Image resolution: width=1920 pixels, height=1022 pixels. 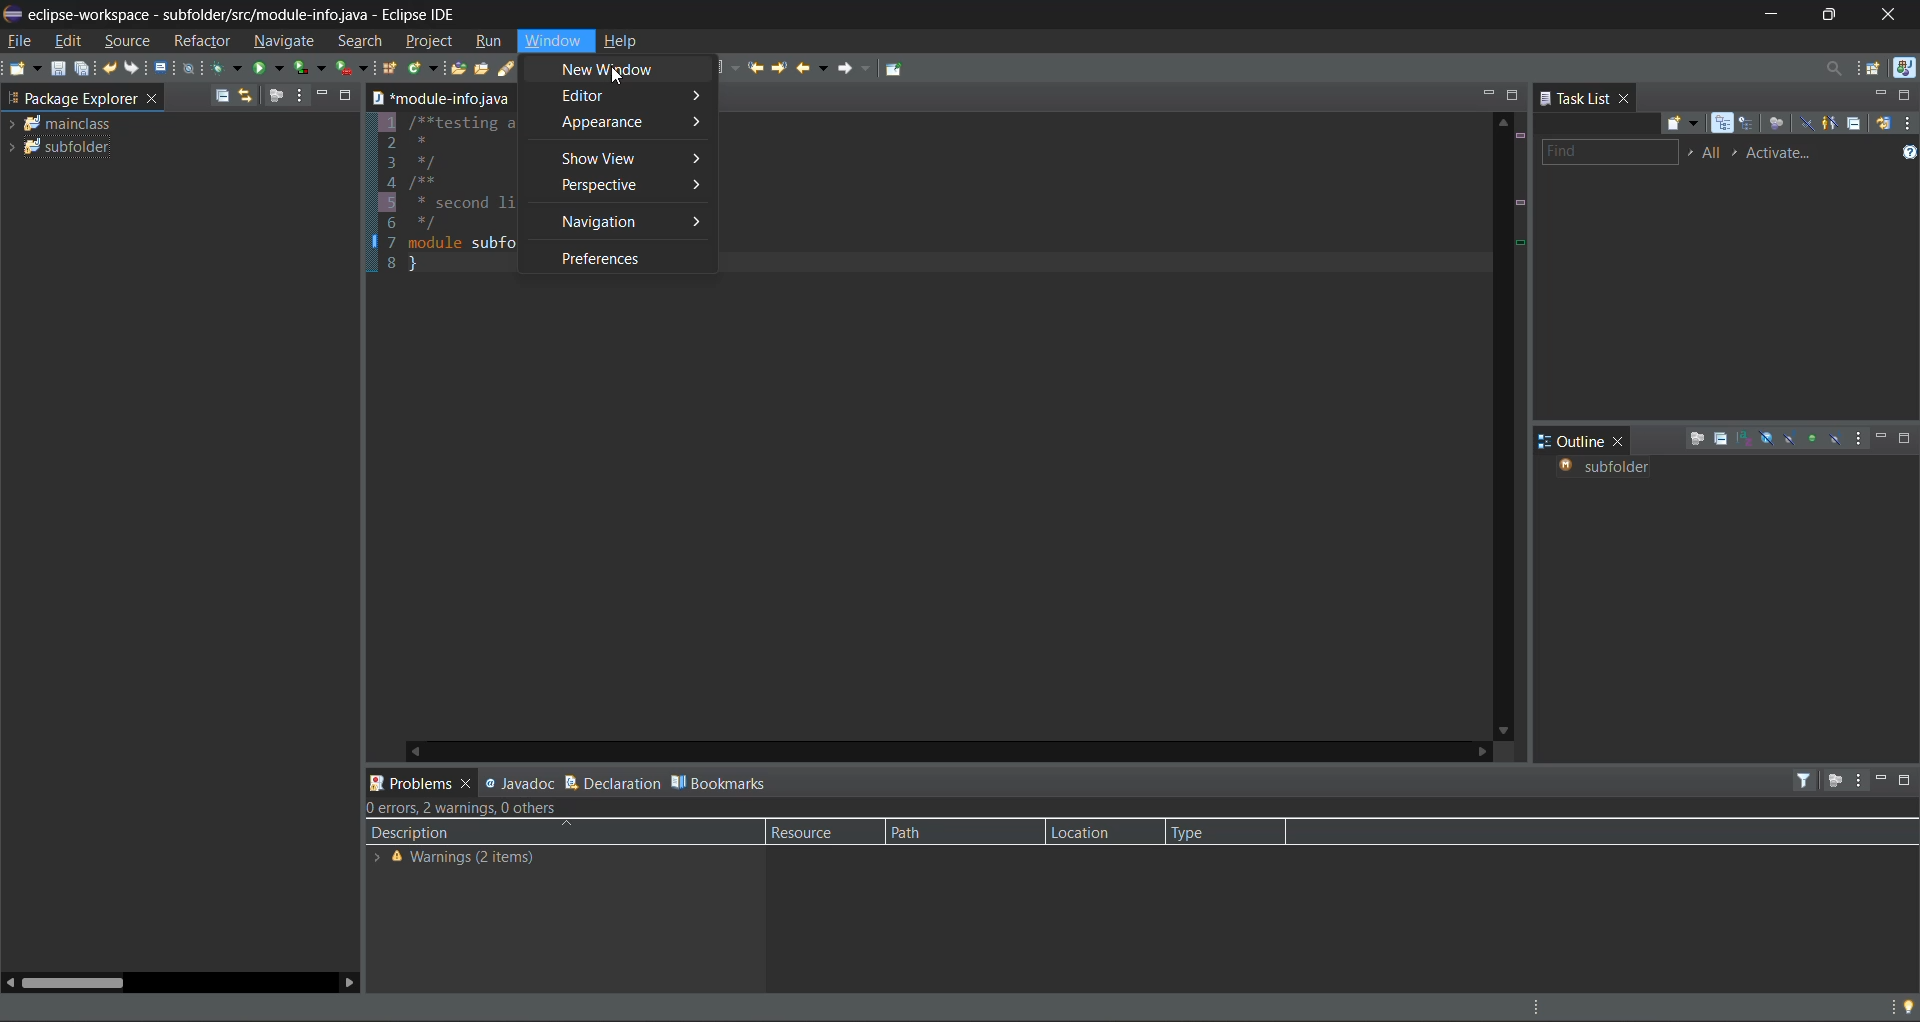 I want to click on task list, so click(x=1576, y=99).